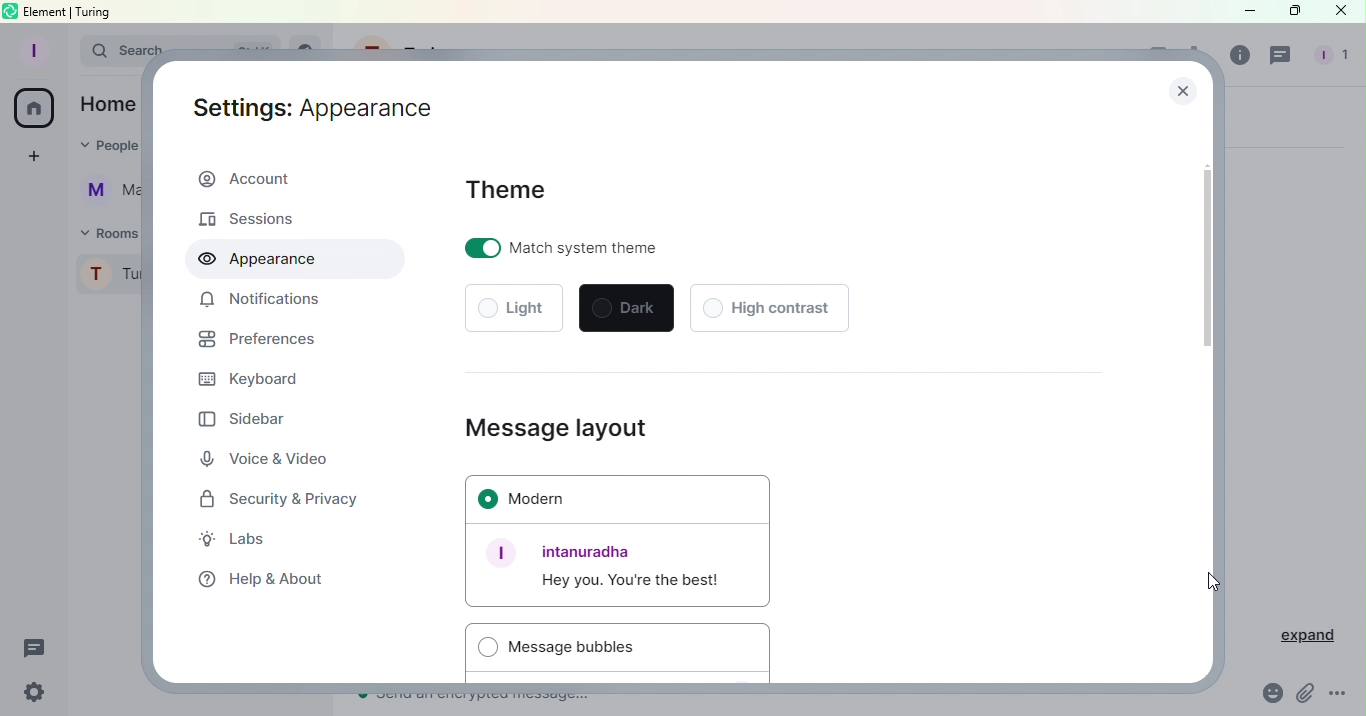 The width and height of the screenshot is (1366, 716). I want to click on Home, so click(108, 107).